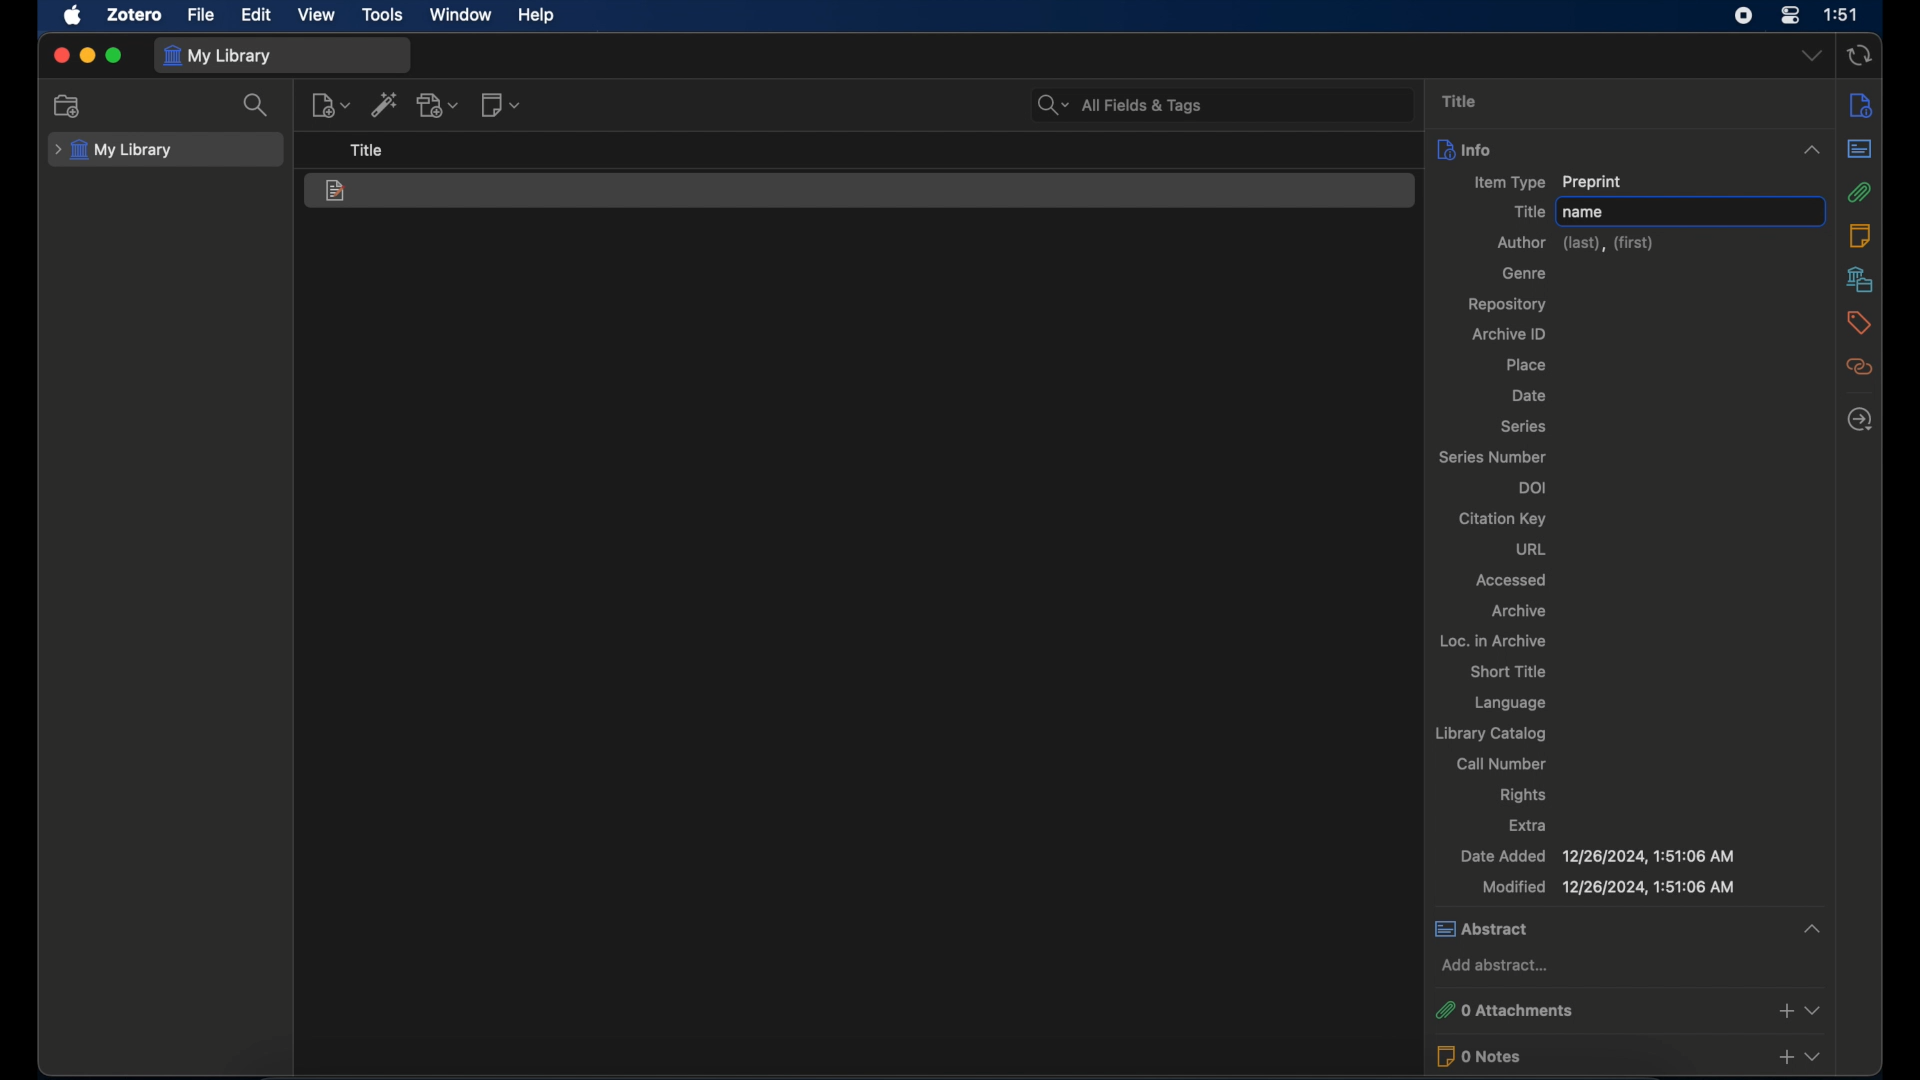  Describe the element at coordinates (1495, 964) in the screenshot. I see `add abstract` at that location.